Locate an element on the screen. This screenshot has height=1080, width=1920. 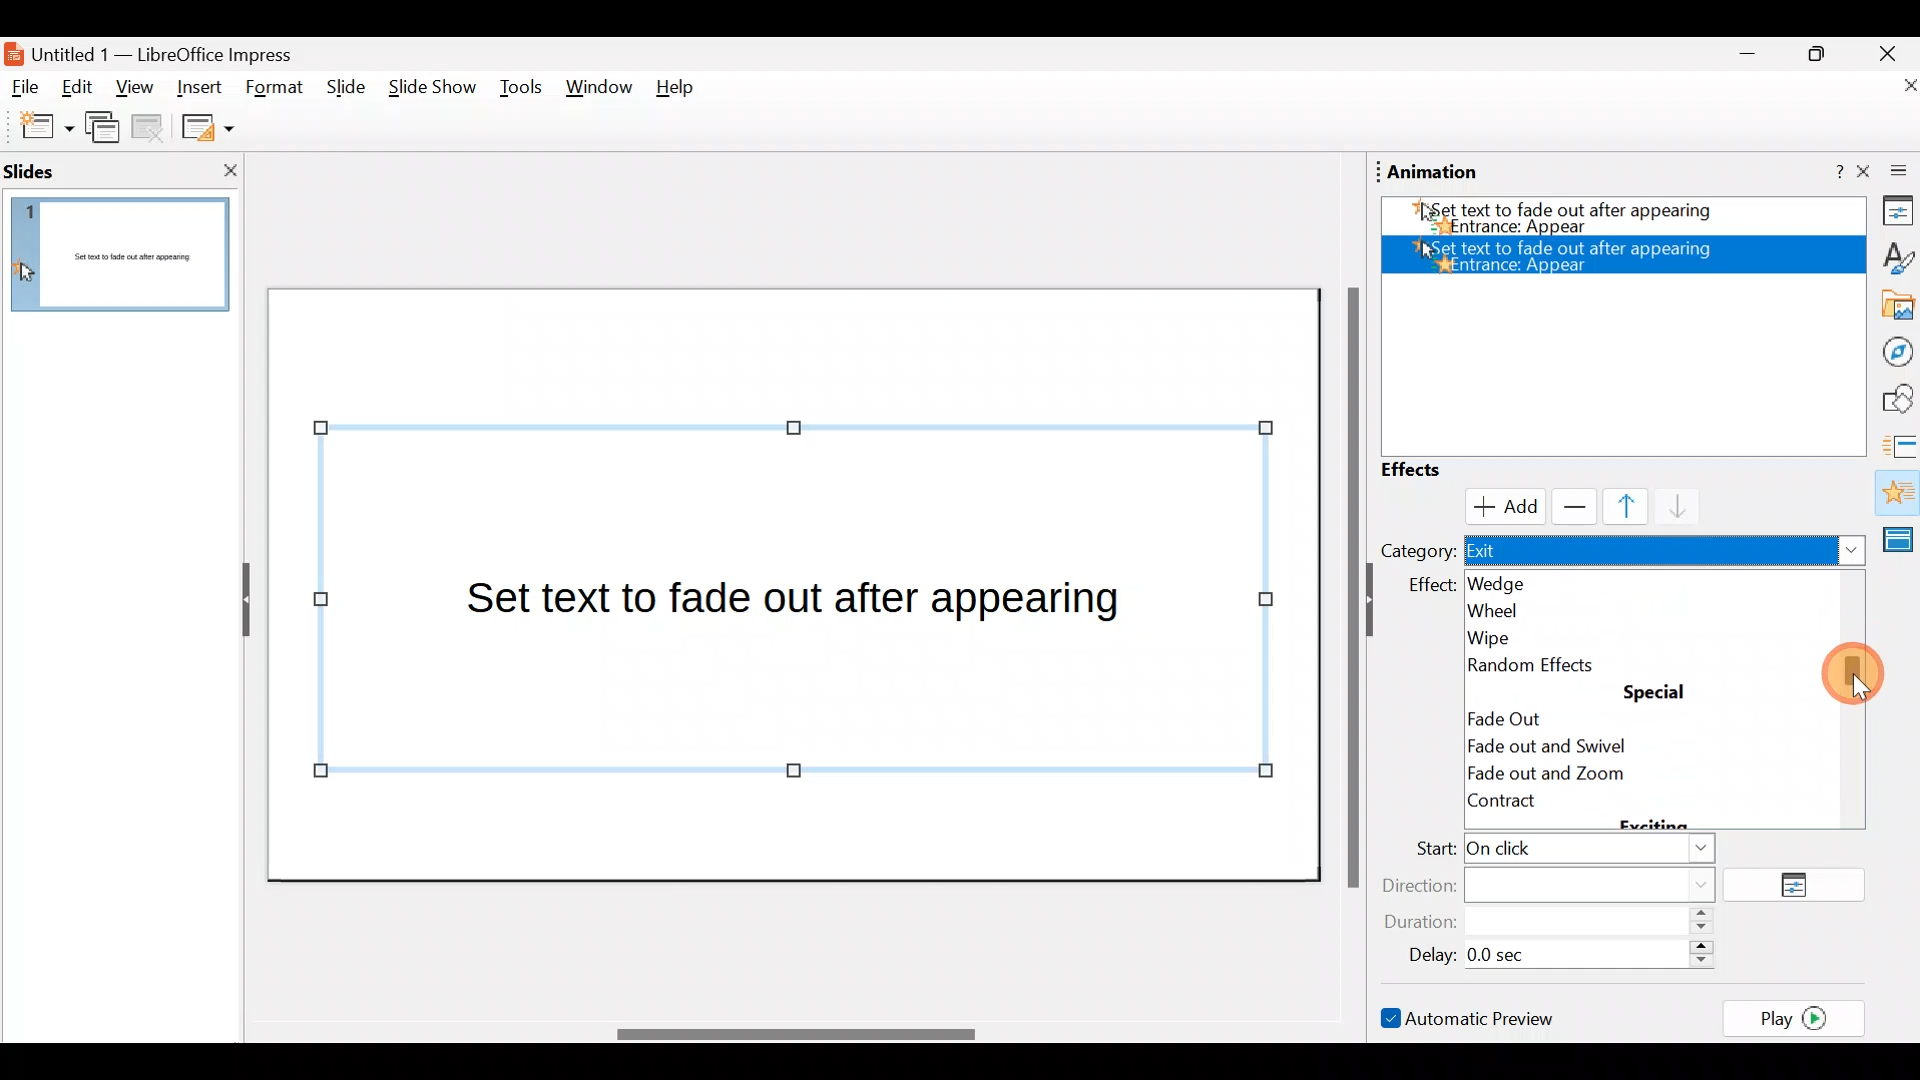
Scroll bar is located at coordinates (1349, 586).